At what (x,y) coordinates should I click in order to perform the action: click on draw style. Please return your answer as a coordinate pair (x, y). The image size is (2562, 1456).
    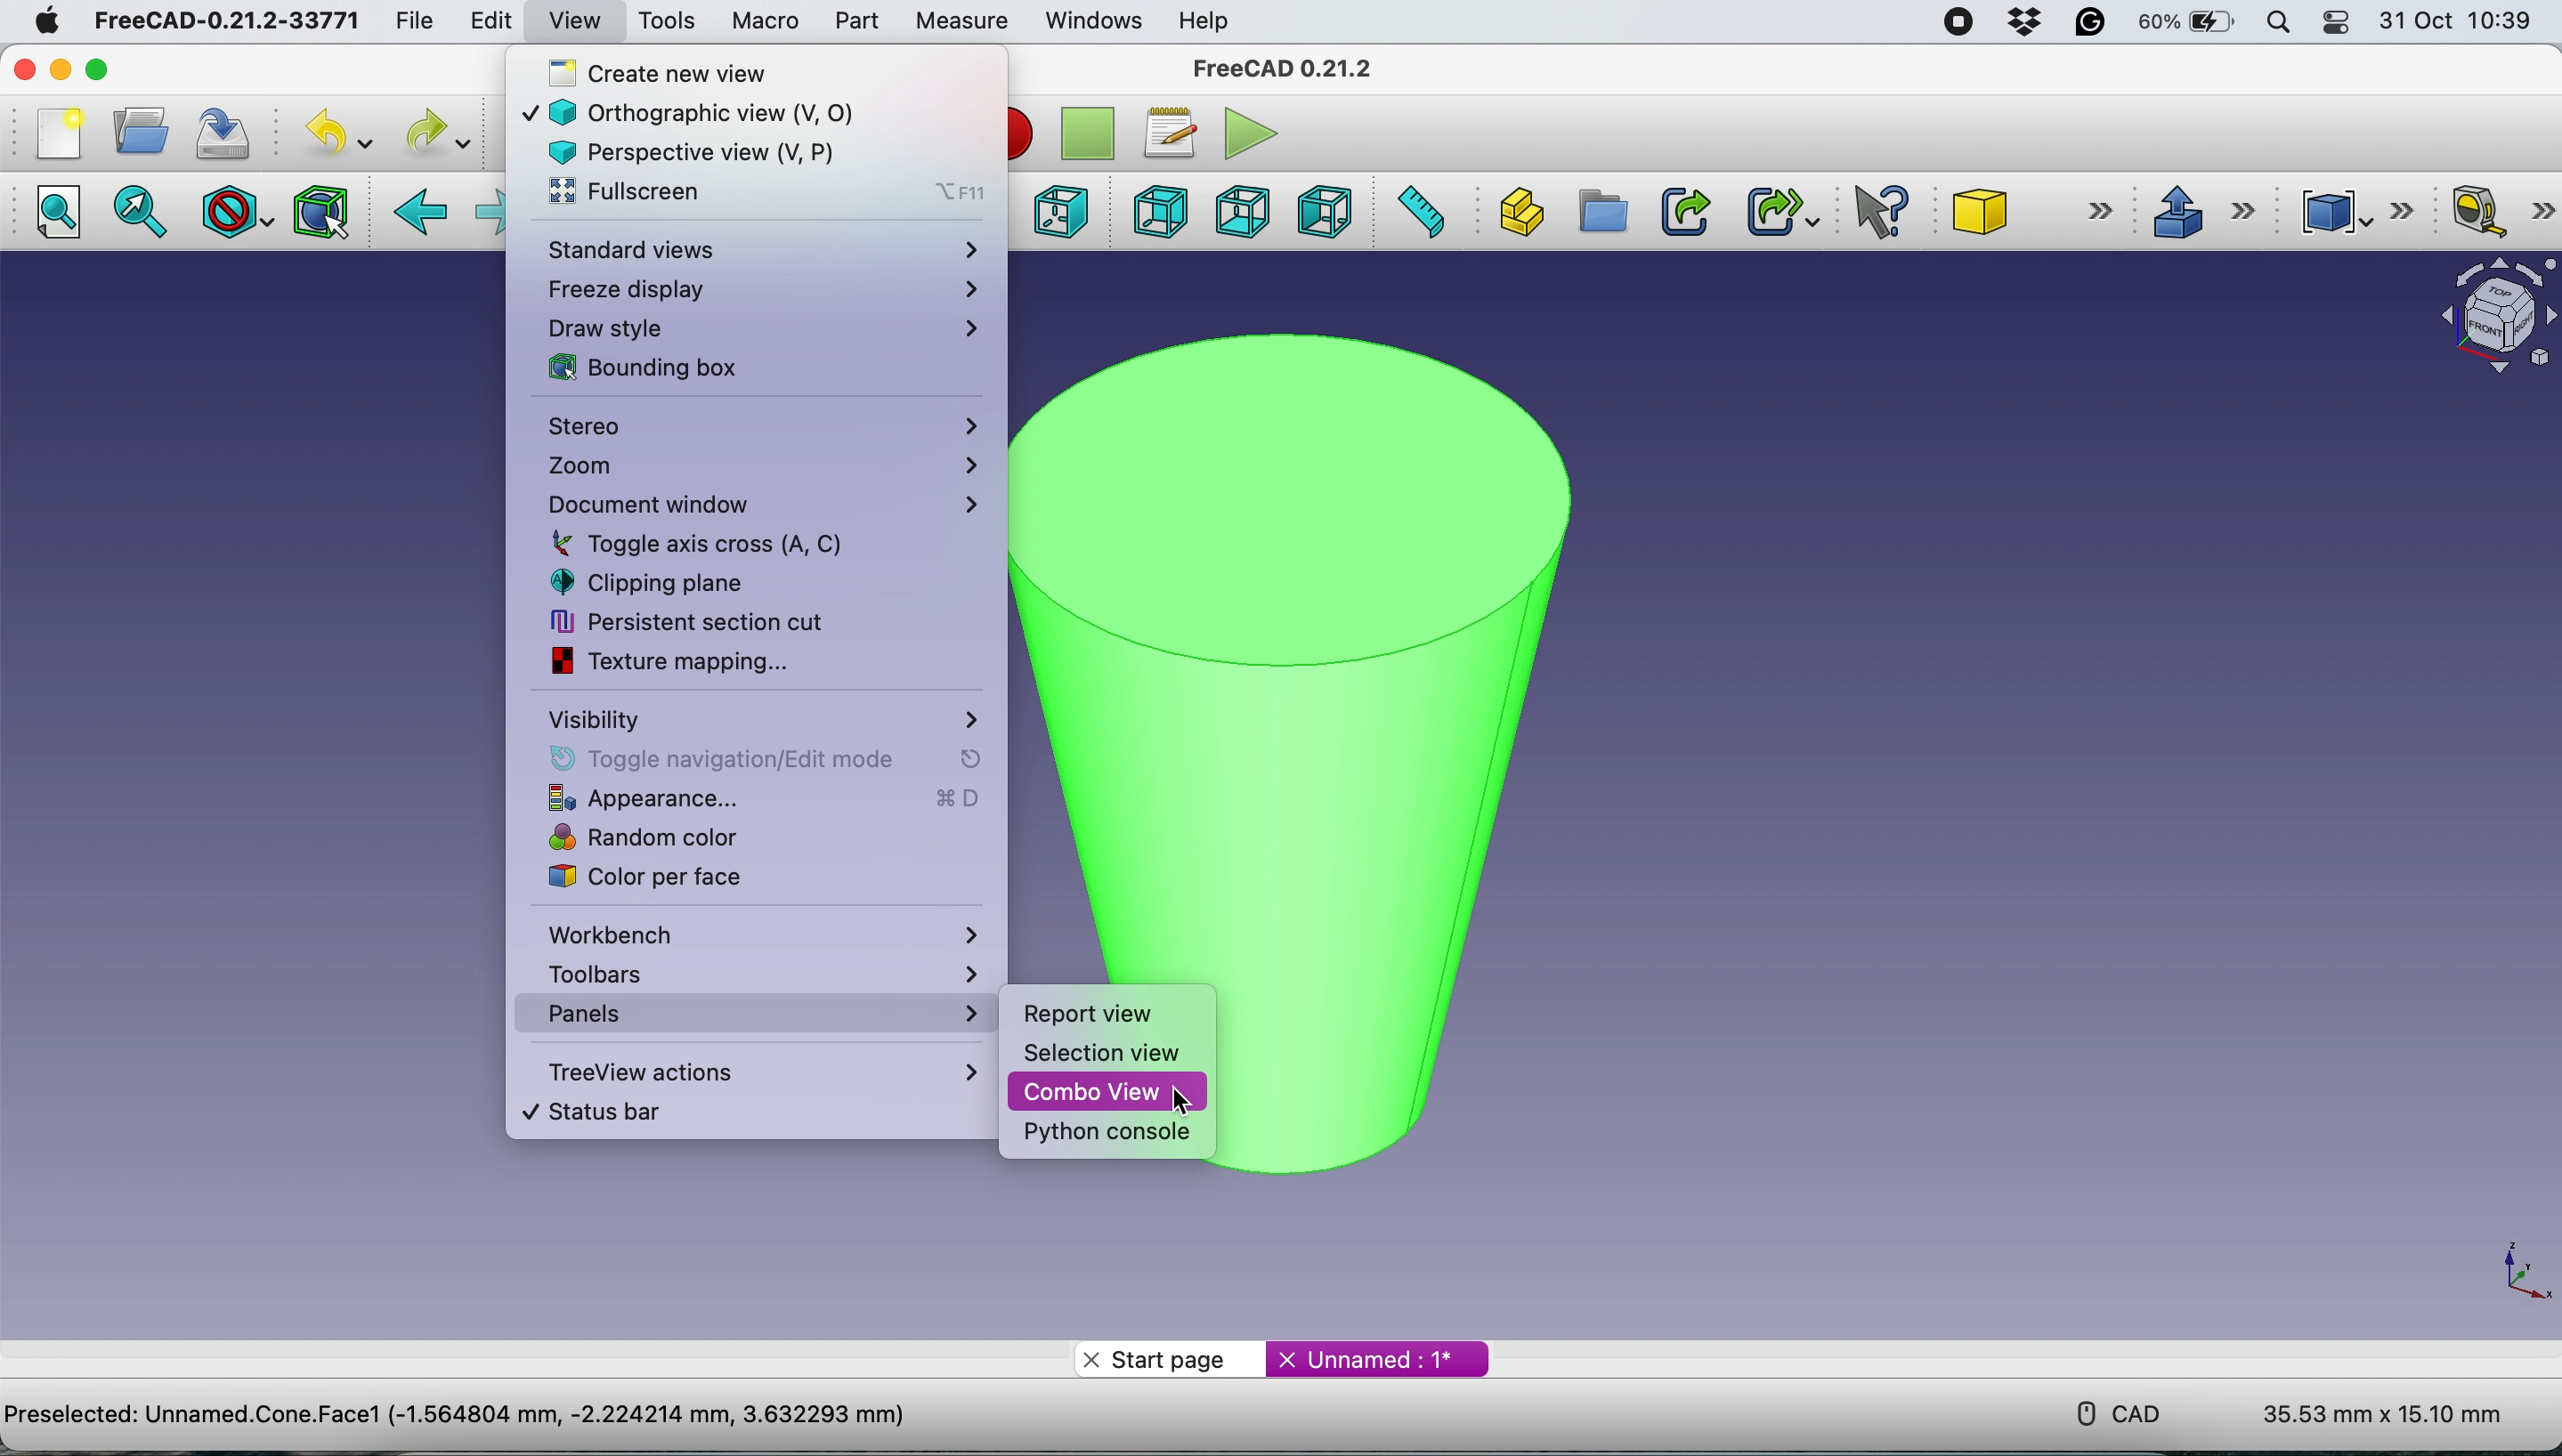
    Looking at the image, I should click on (233, 211).